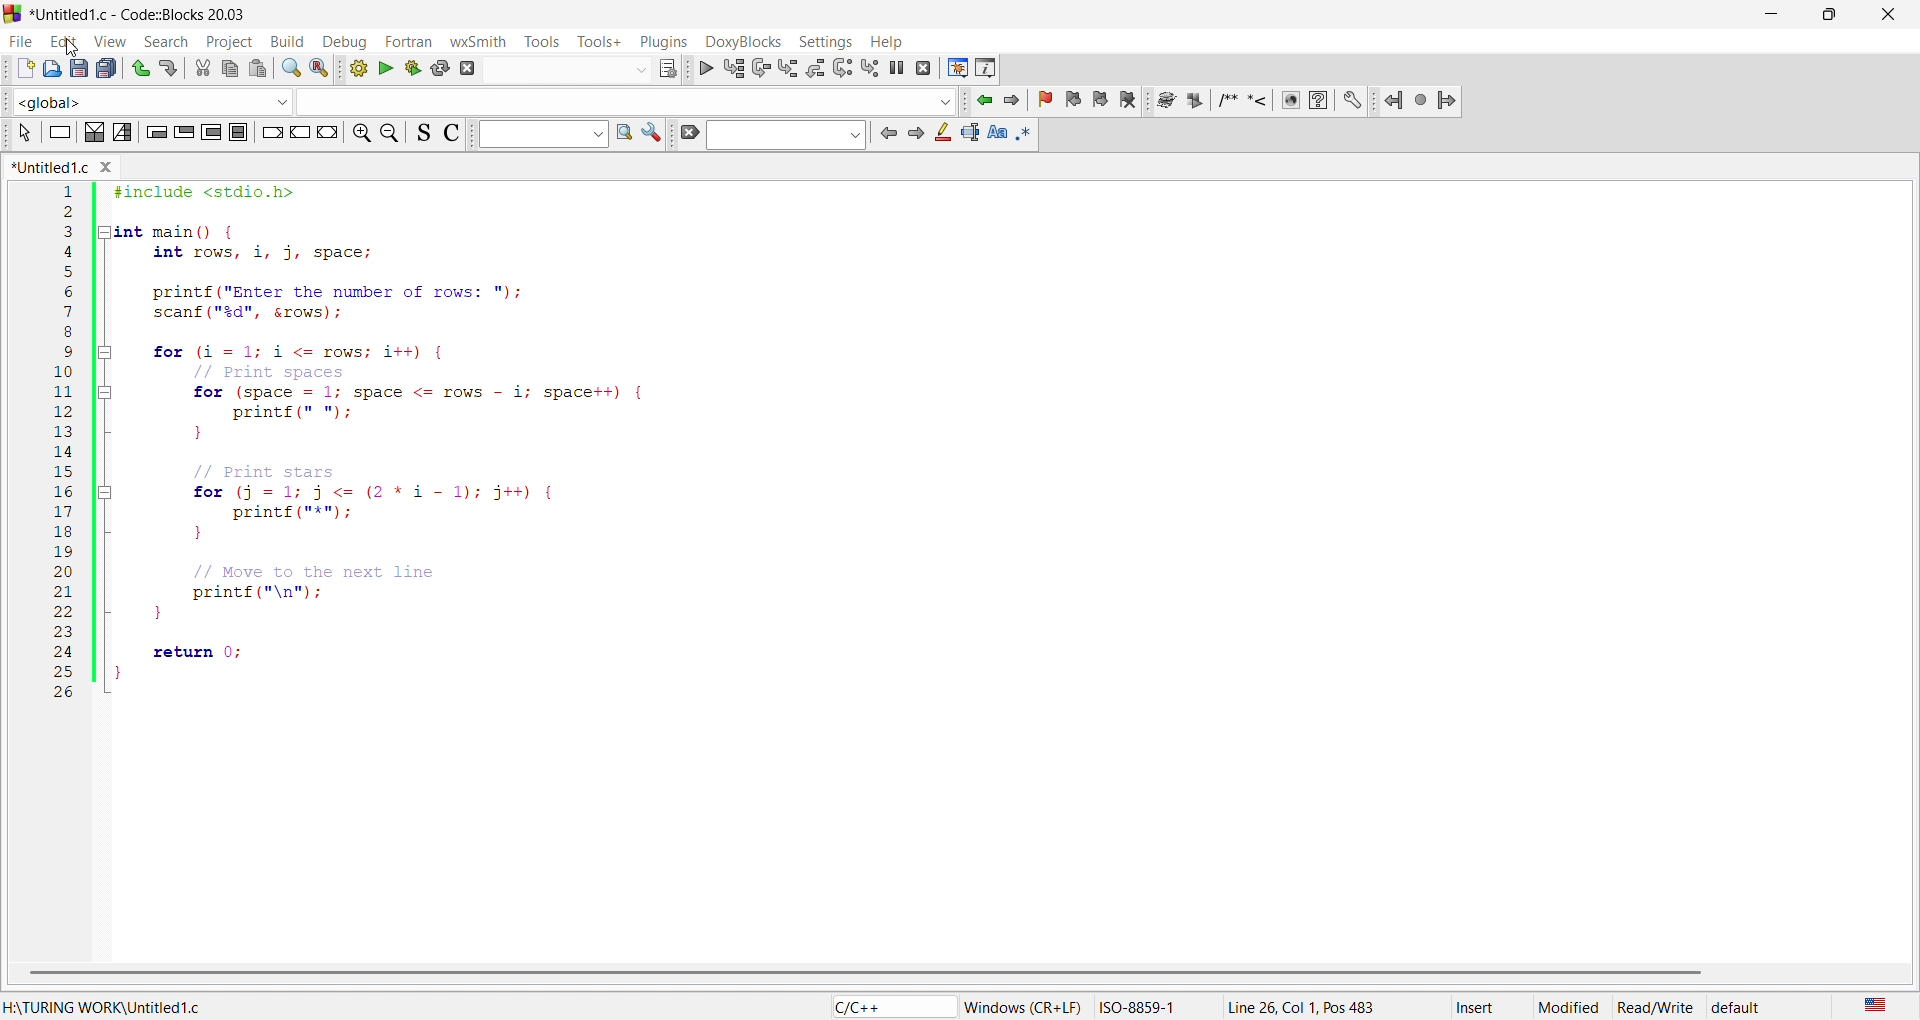 The image size is (1920, 1020). Describe the element at coordinates (297, 134) in the screenshot. I see `icon` at that location.